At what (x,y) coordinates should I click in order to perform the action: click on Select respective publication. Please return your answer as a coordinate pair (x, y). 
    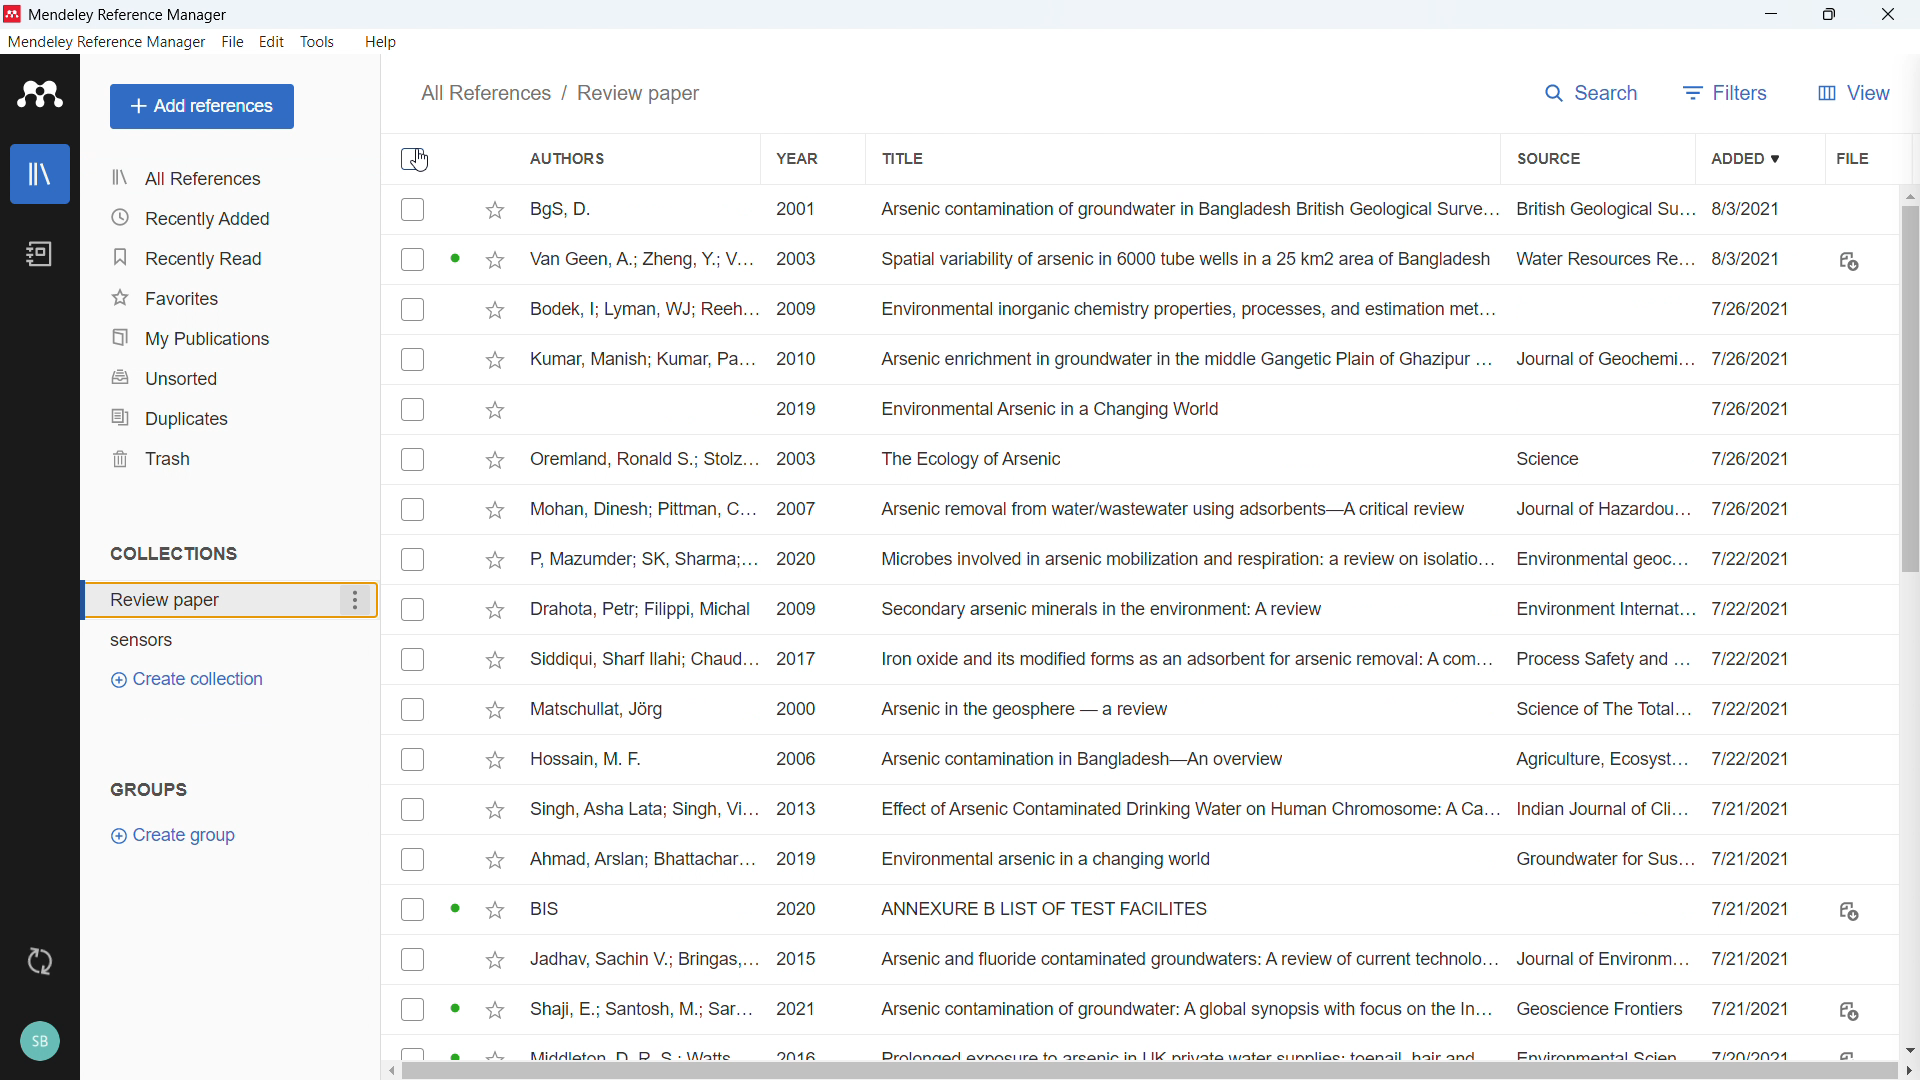
    Looking at the image, I should click on (413, 1008).